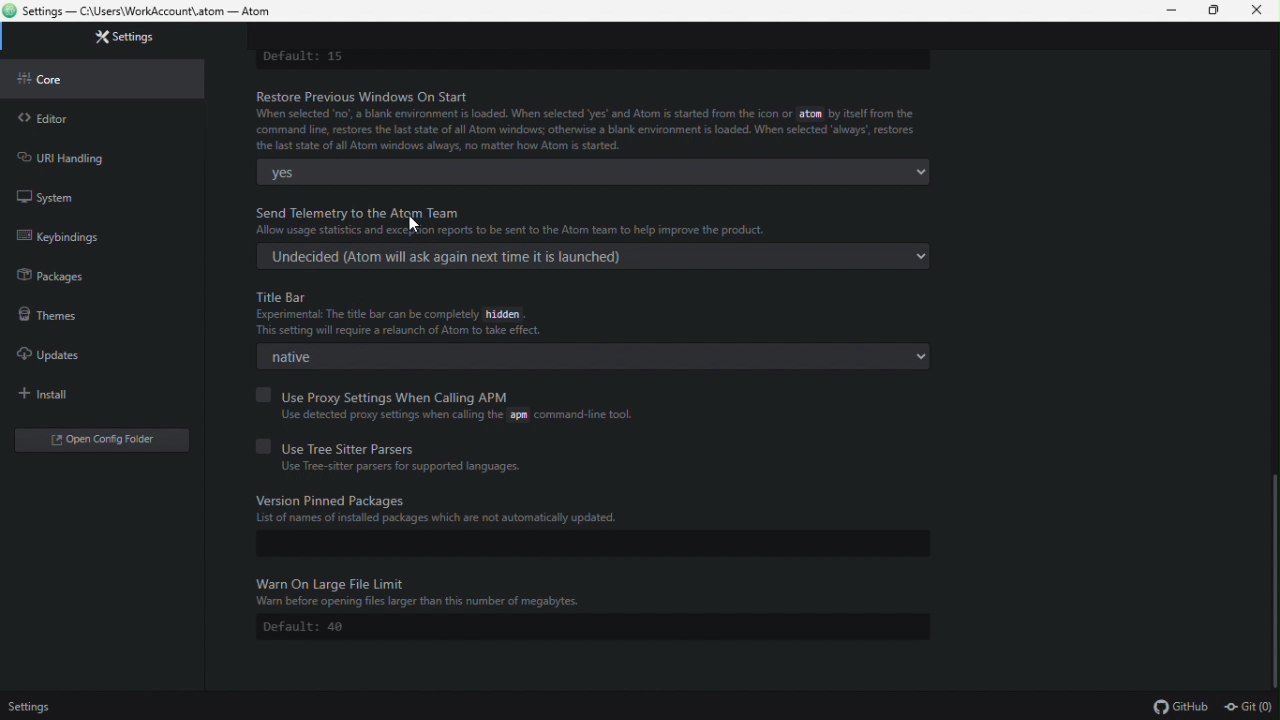 This screenshot has width=1280, height=720. What do you see at coordinates (597, 171) in the screenshot?
I see `yes` at bounding box center [597, 171].